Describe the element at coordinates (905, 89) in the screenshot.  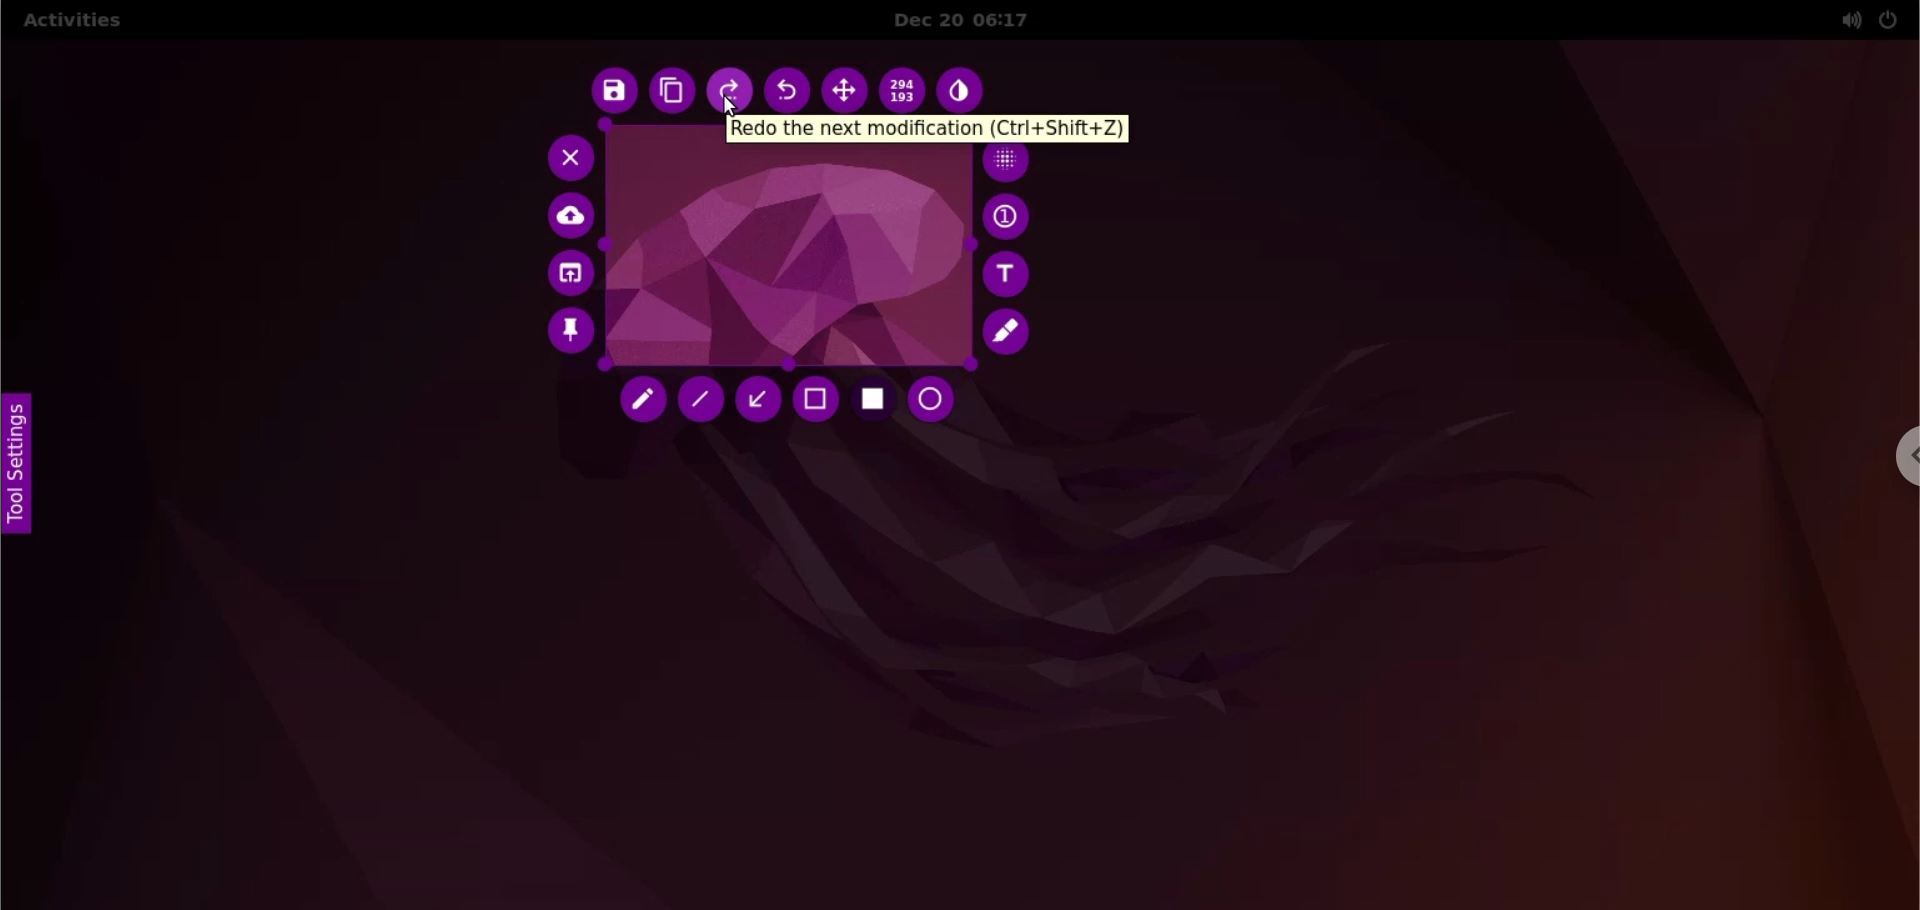
I see `x and y coordinate value` at that location.